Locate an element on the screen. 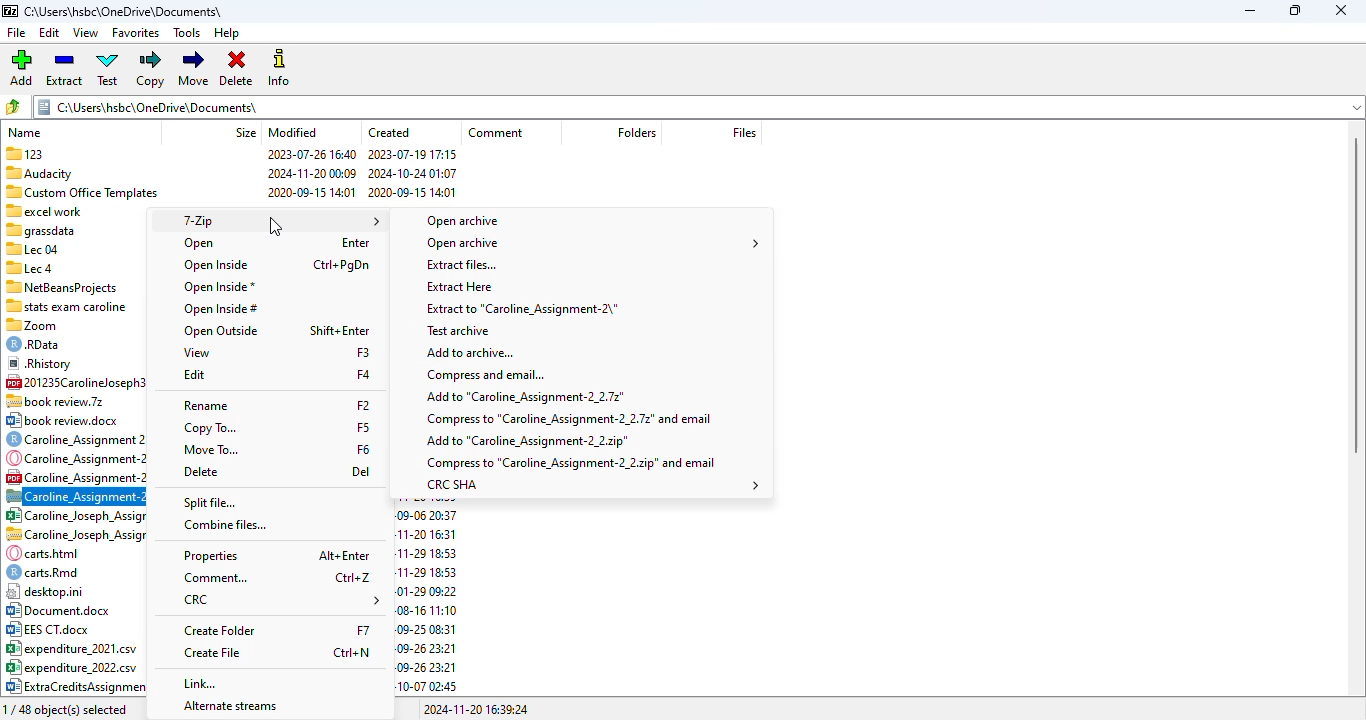  expenditure 2022.csv 504 2023-10-06 15:41 2023-09-26 23:21 is located at coordinates (72, 667).